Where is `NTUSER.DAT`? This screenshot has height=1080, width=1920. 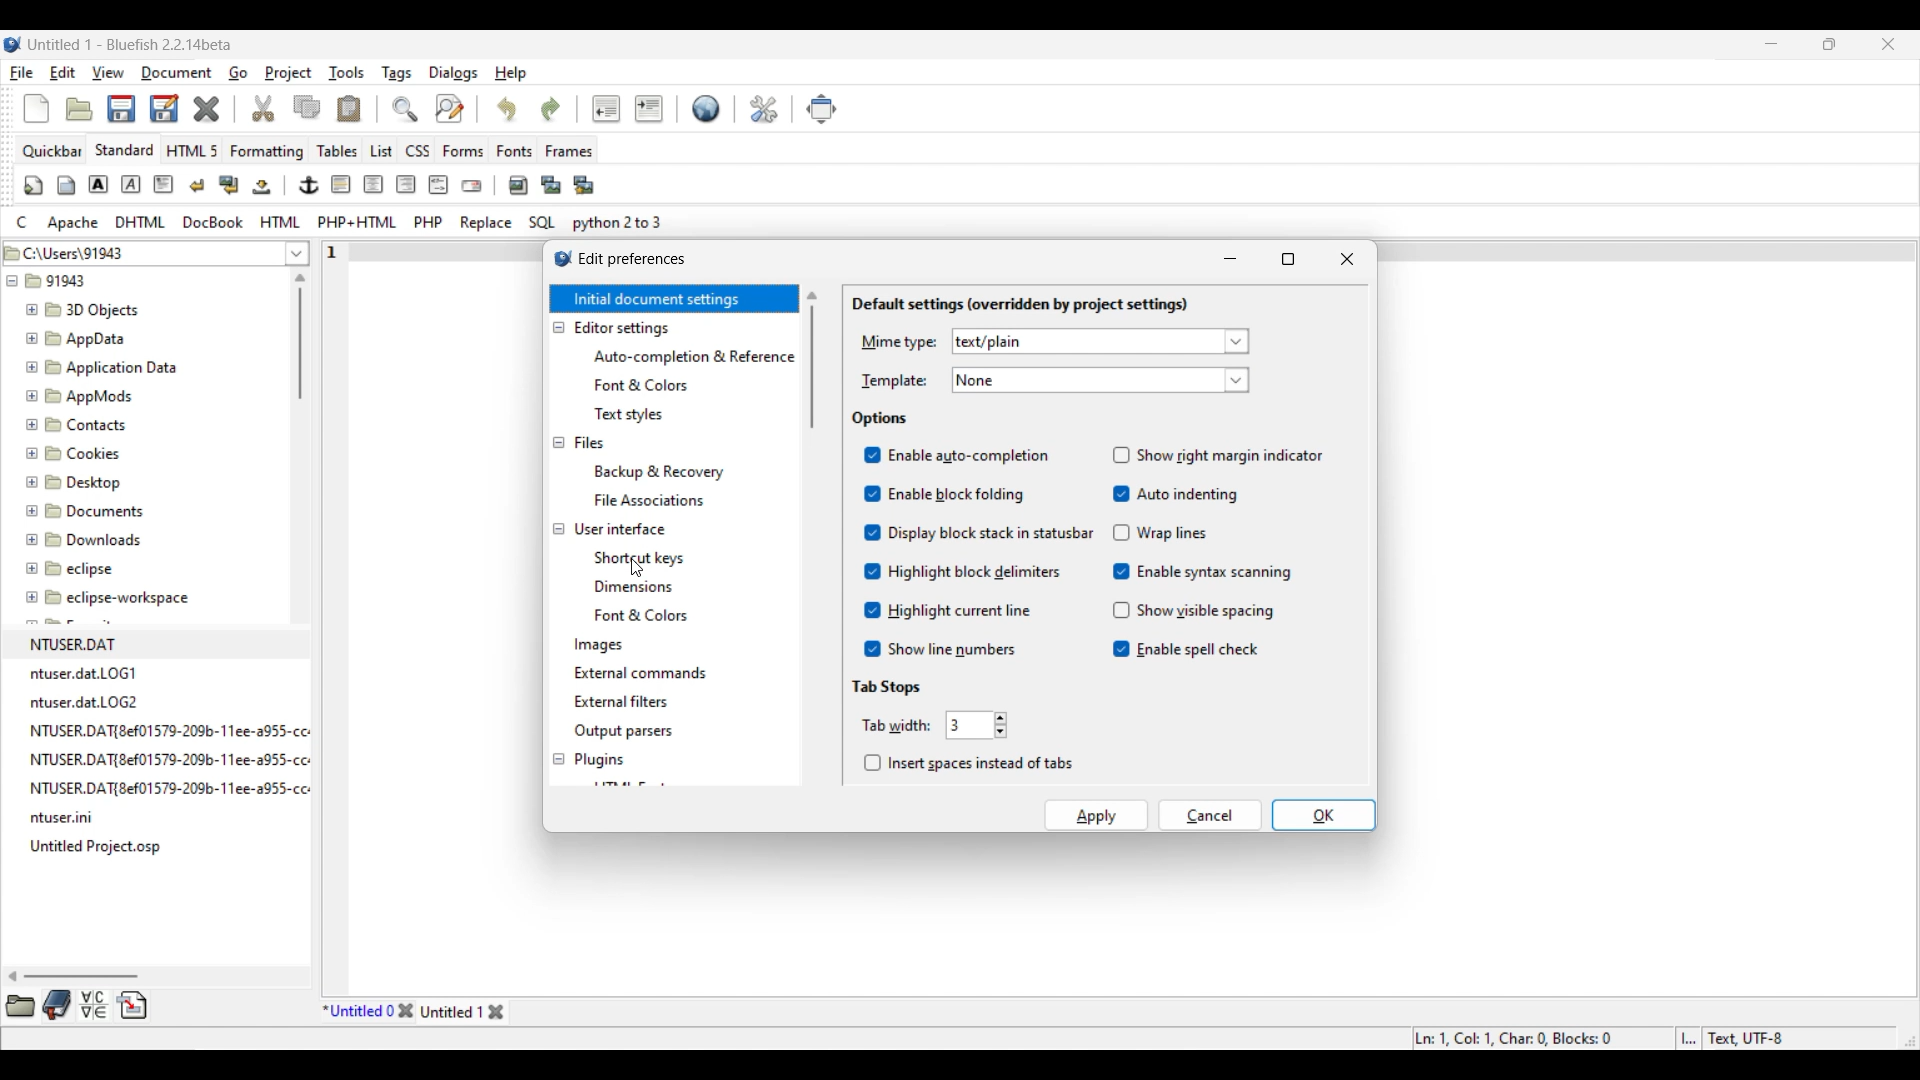 NTUSER.DAT is located at coordinates (81, 643).